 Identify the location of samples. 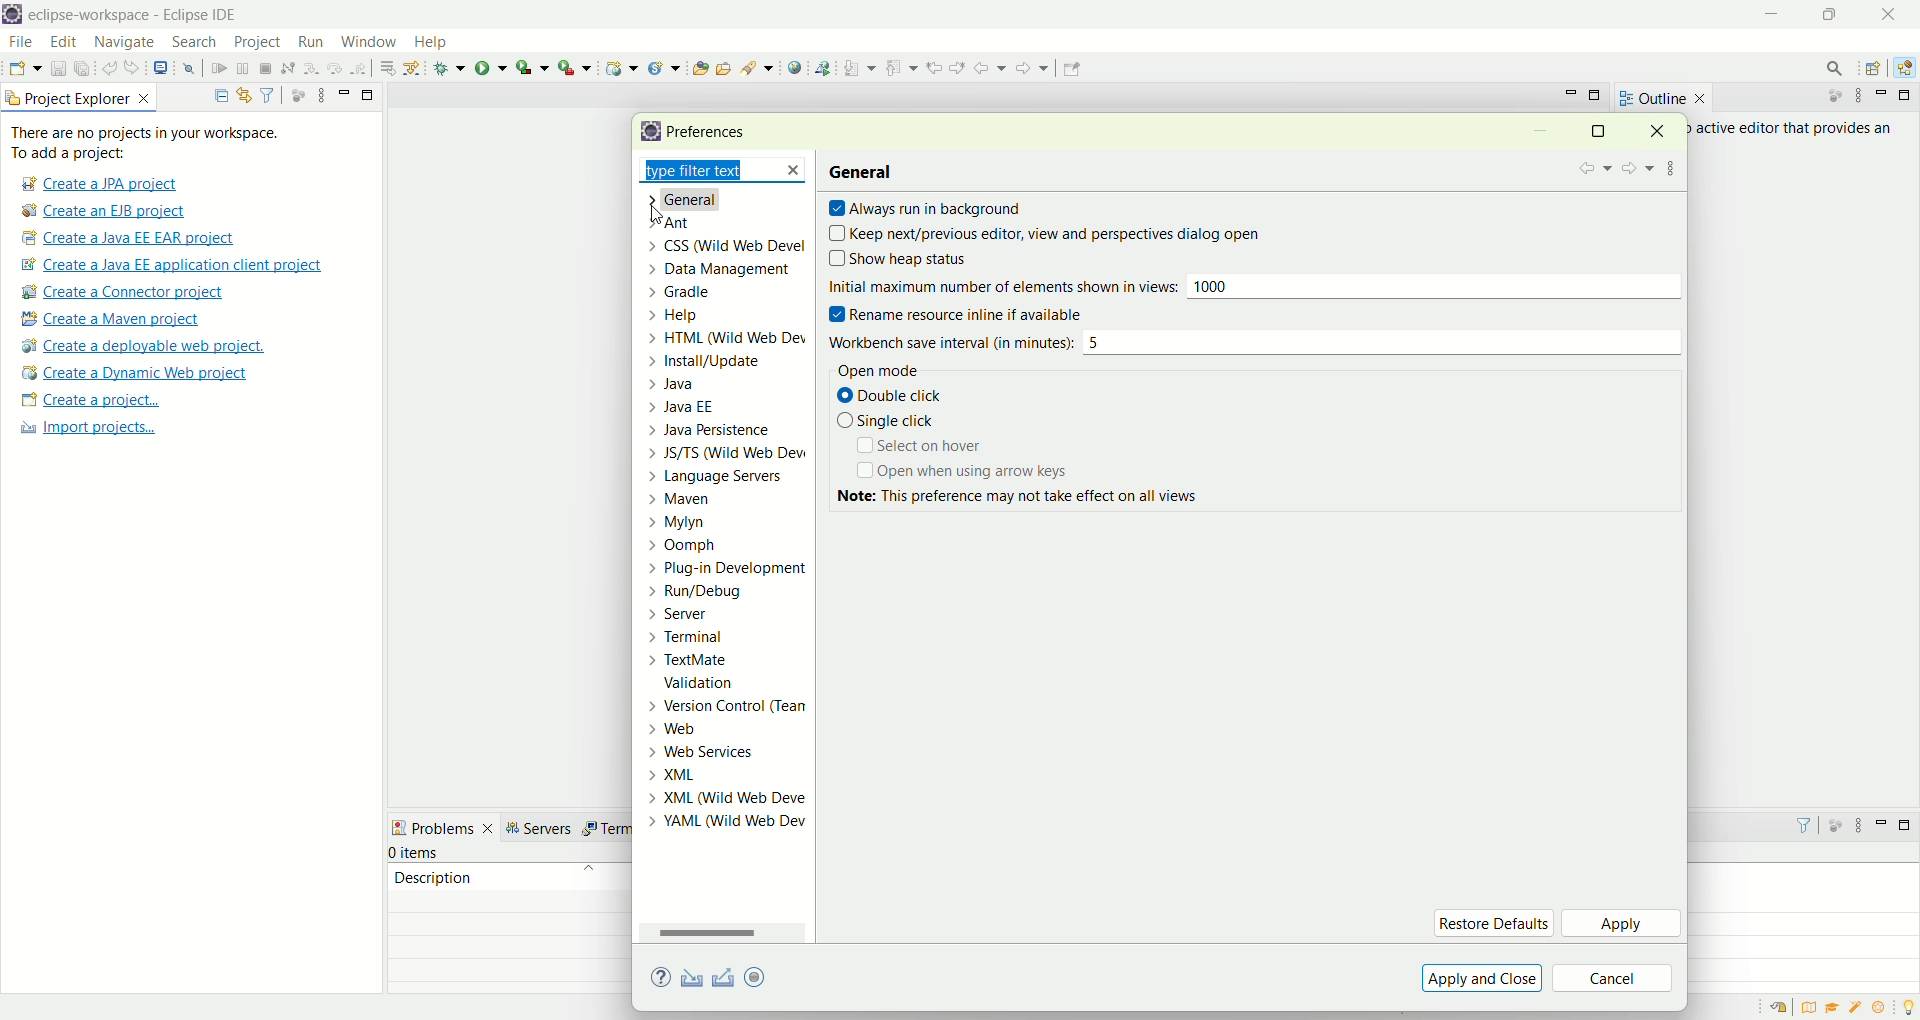
(1858, 1007).